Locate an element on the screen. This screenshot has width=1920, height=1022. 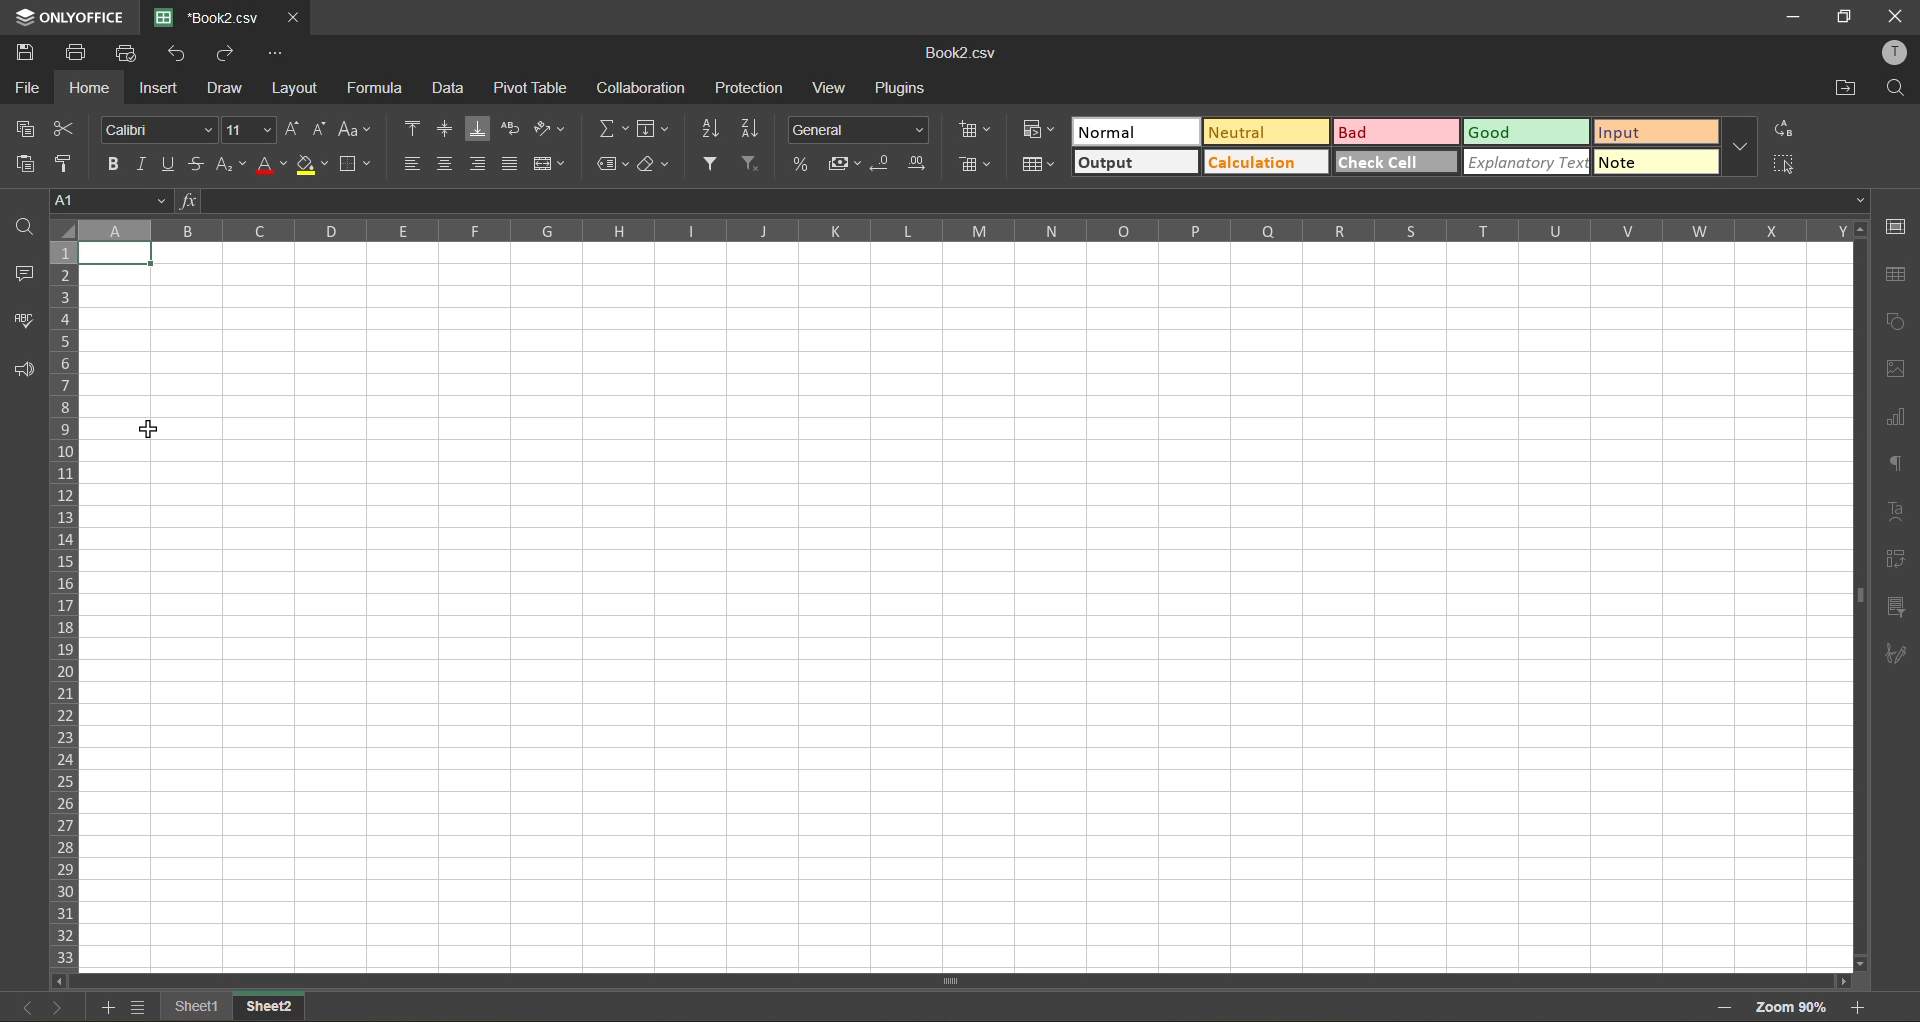
images is located at coordinates (1897, 369).